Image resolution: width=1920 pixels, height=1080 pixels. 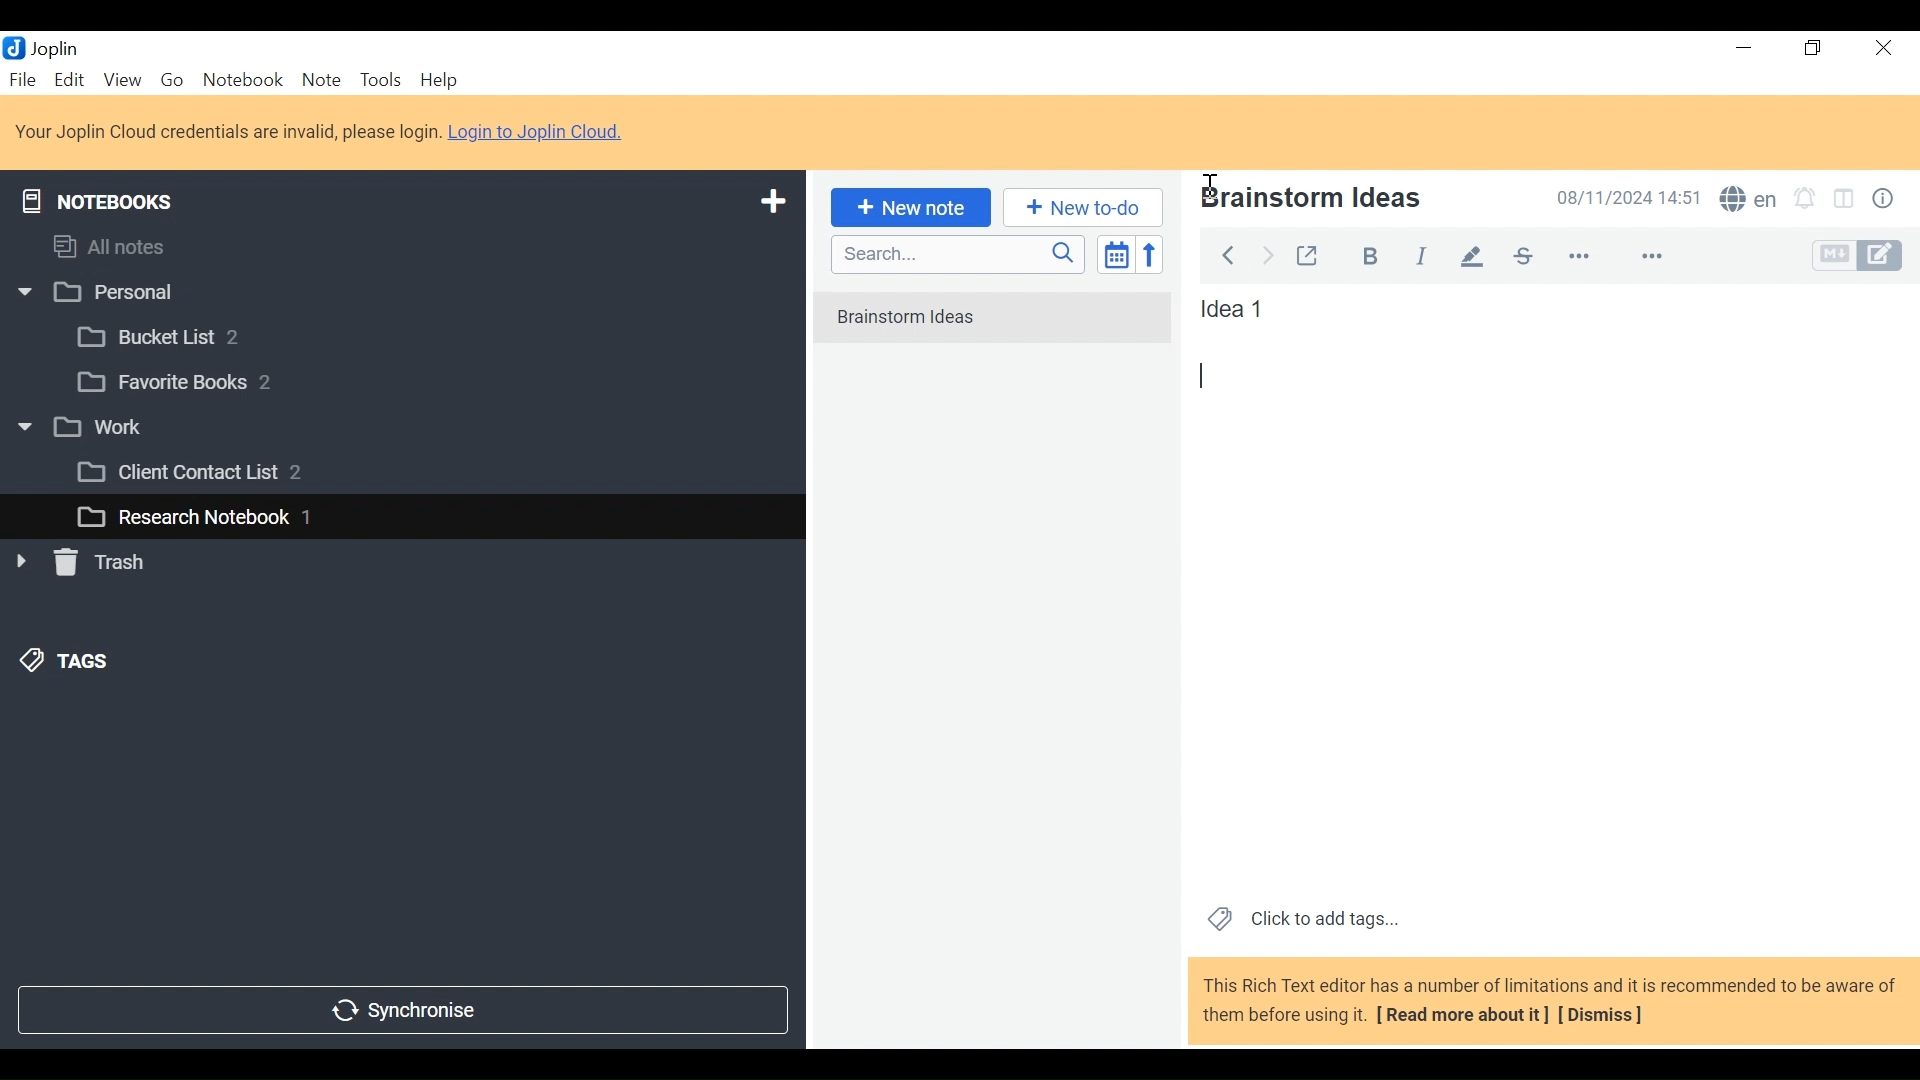 What do you see at coordinates (1742, 48) in the screenshot?
I see `Minimize` at bounding box center [1742, 48].